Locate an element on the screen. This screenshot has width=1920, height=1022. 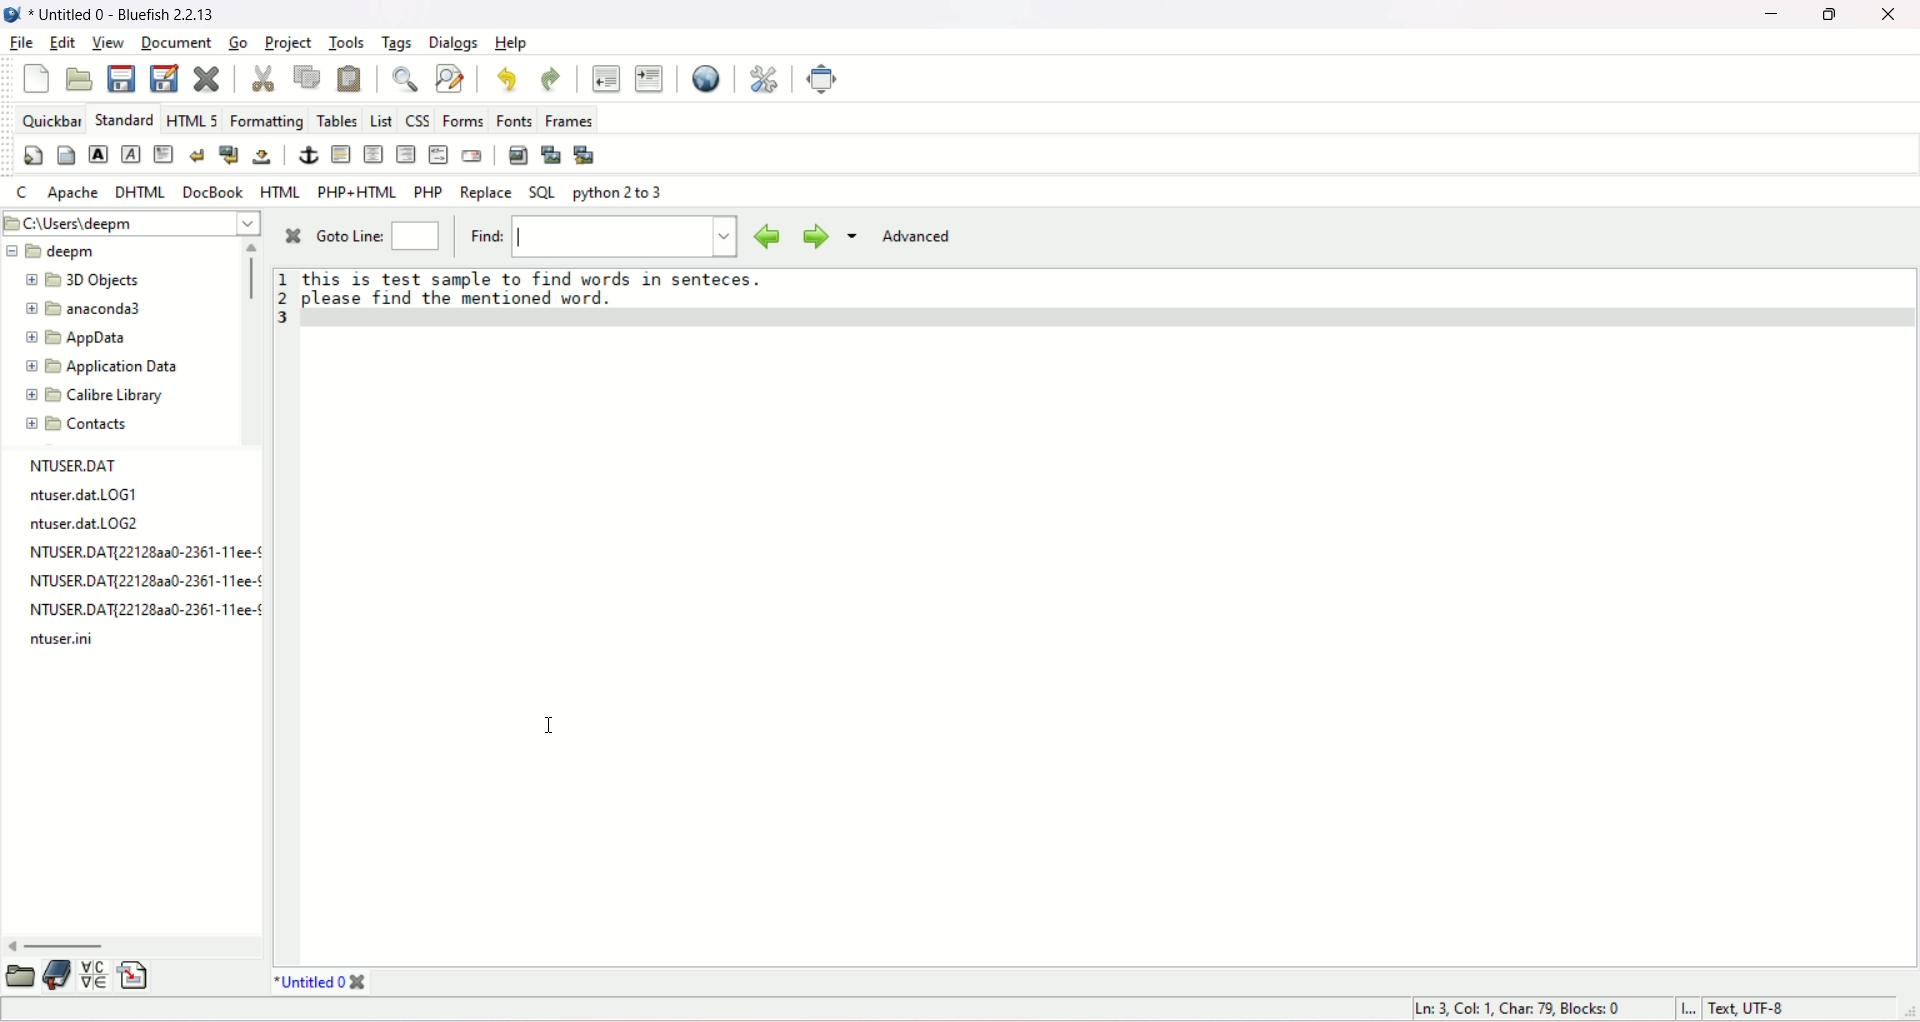
find is located at coordinates (601, 235).